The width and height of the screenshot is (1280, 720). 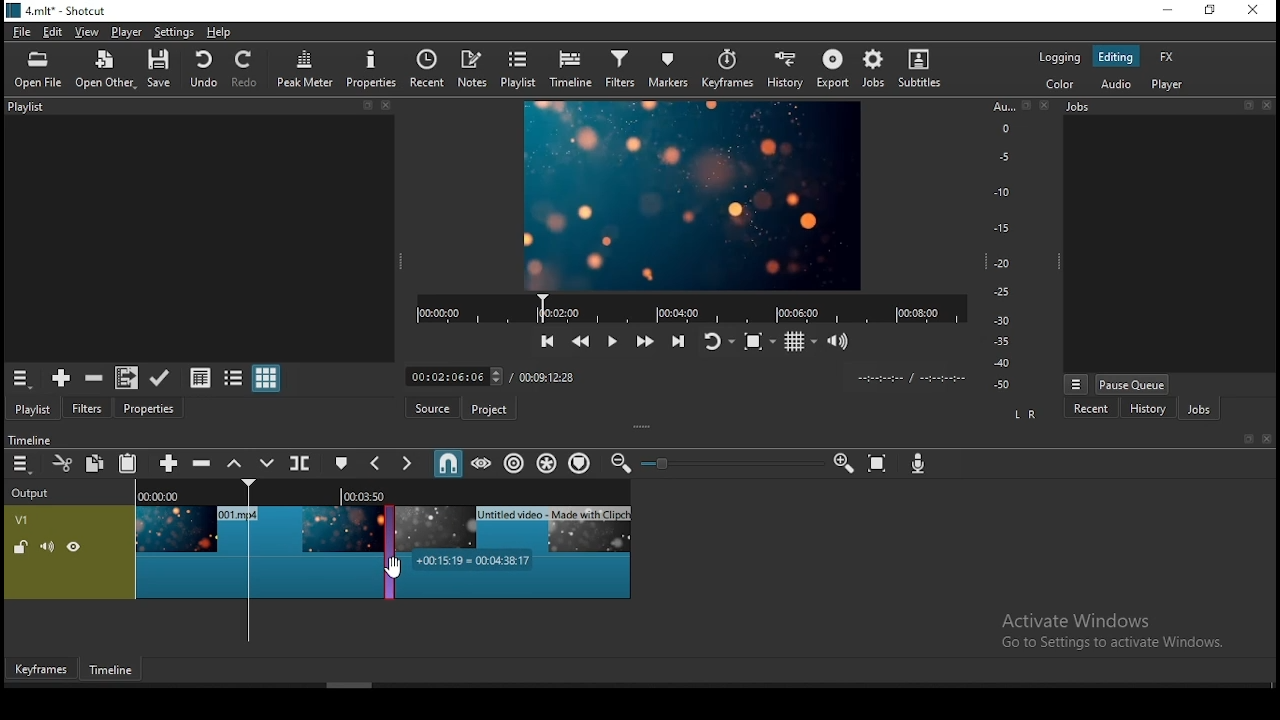 What do you see at coordinates (199, 463) in the screenshot?
I see `ripple delete` at bounding box center [199, 463].